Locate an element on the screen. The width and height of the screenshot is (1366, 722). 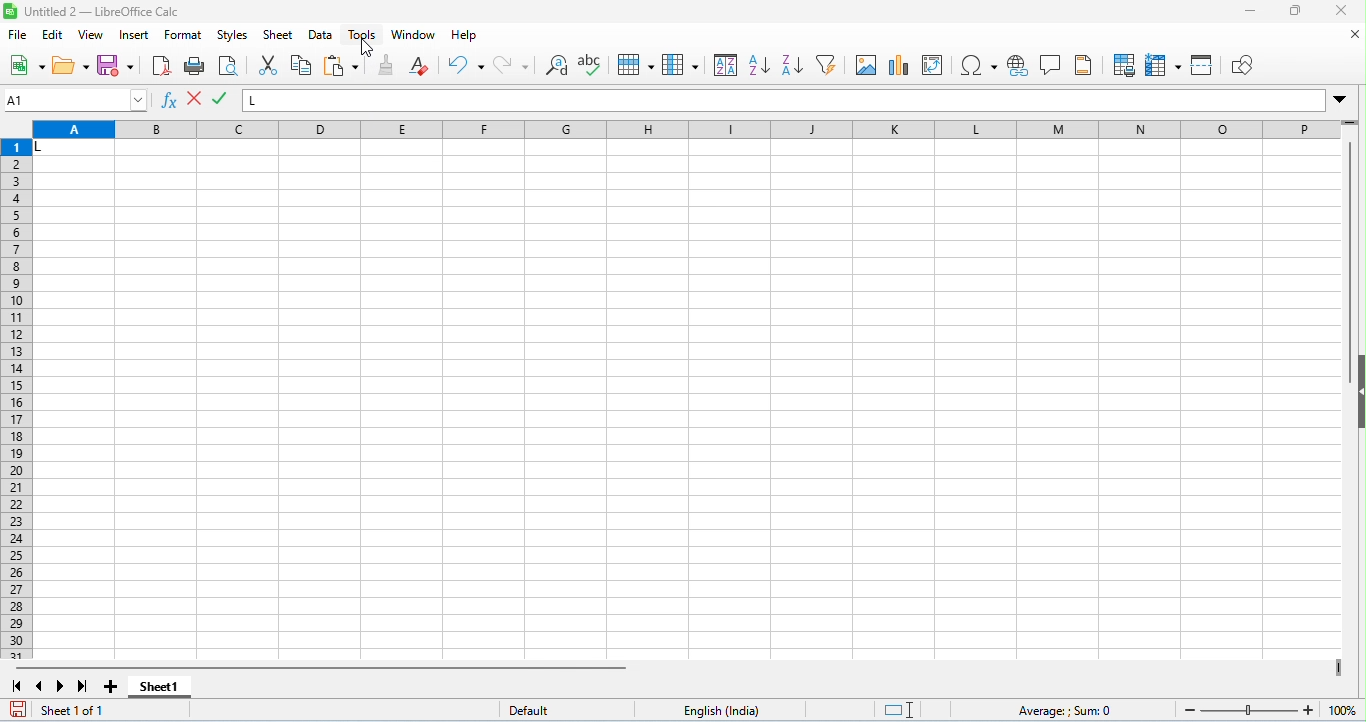
cursor is located at coordinates (368, 50).